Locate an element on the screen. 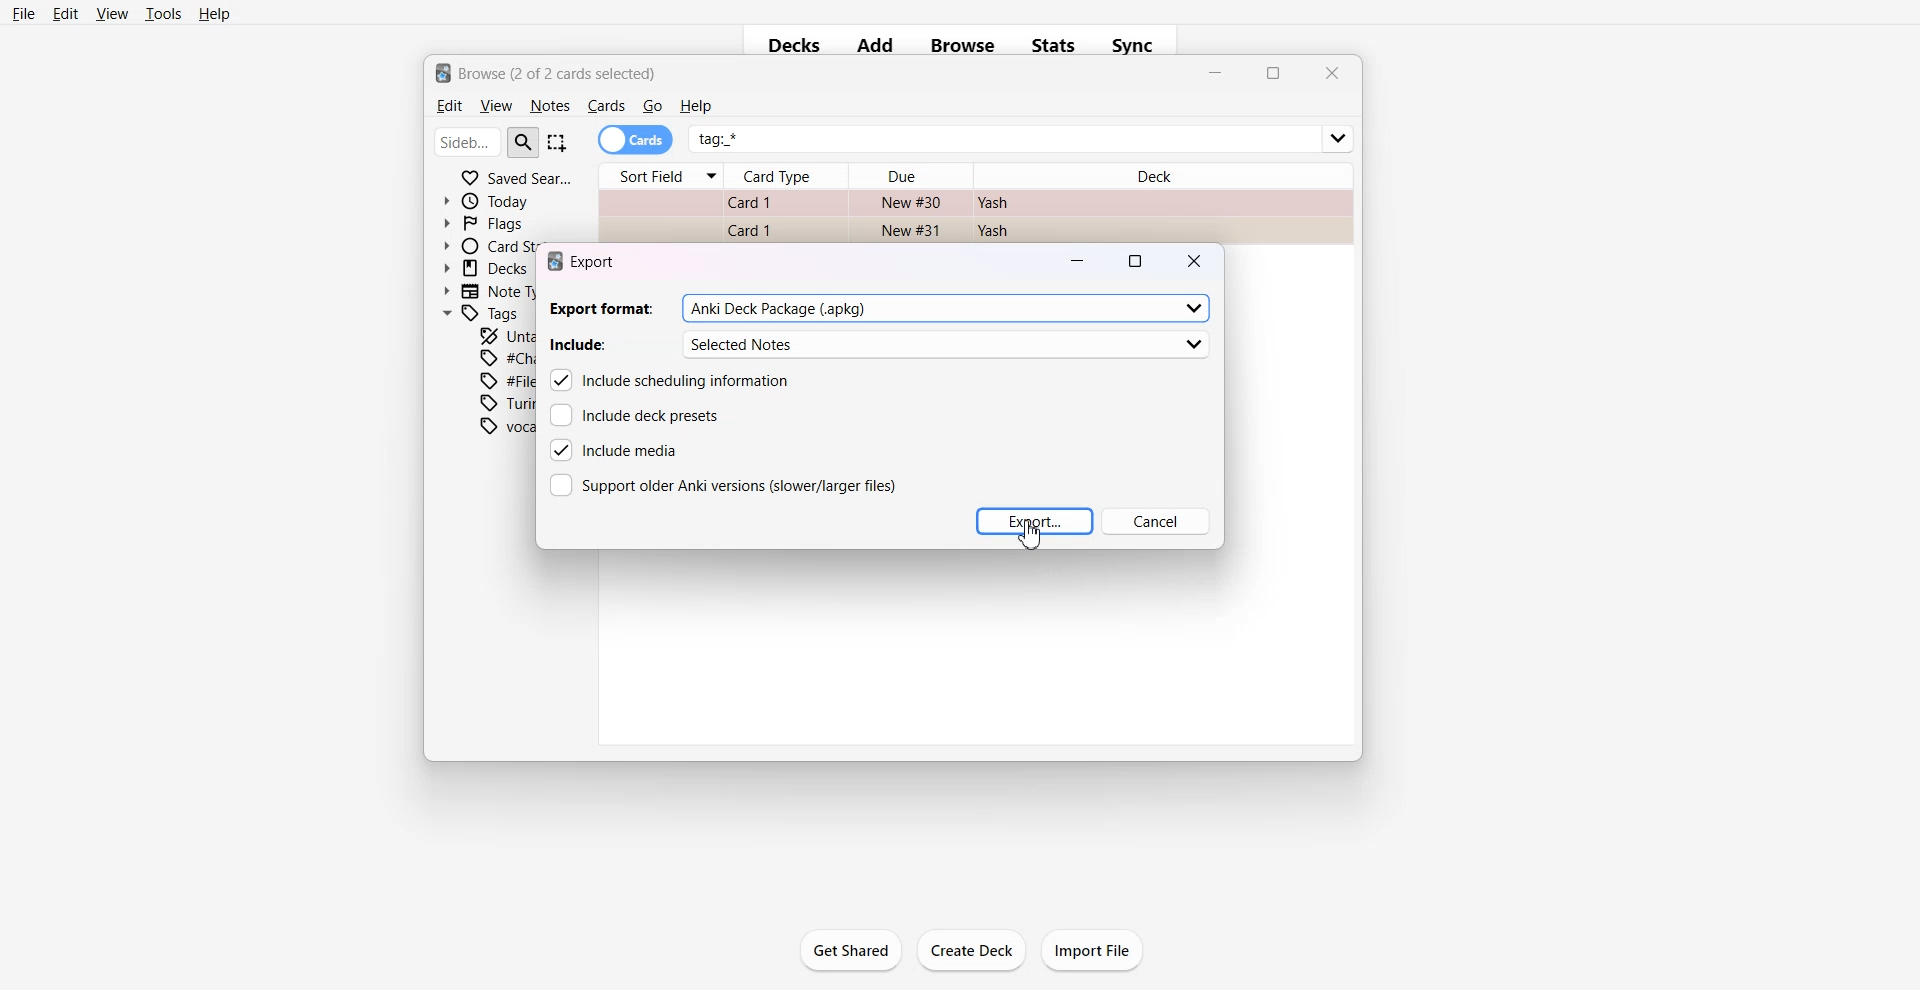 This screenshot has width=1920, height=990. Saved Search is located at coordinates (516, 176).